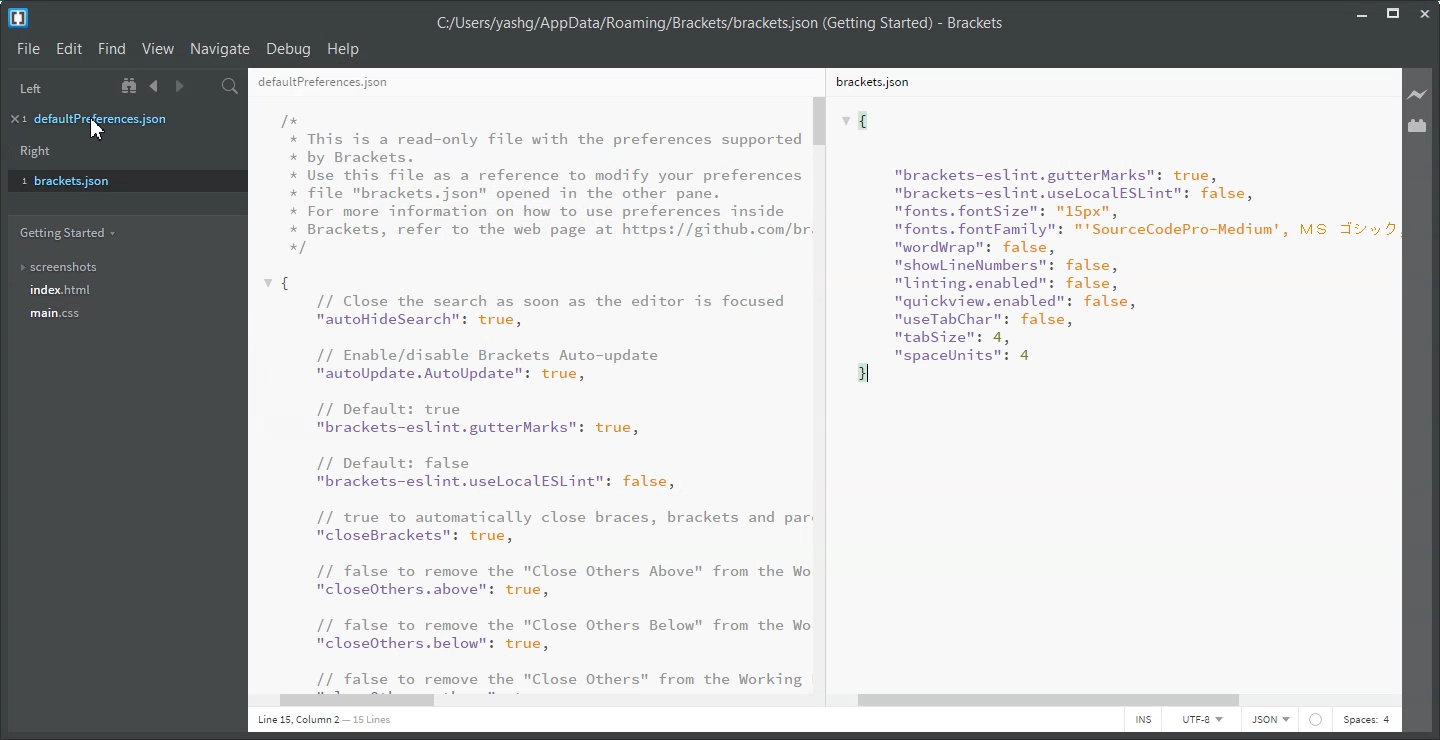  Describe the element at coordinates (1269, 721) in the screenshot. I see `HTML` at that location.